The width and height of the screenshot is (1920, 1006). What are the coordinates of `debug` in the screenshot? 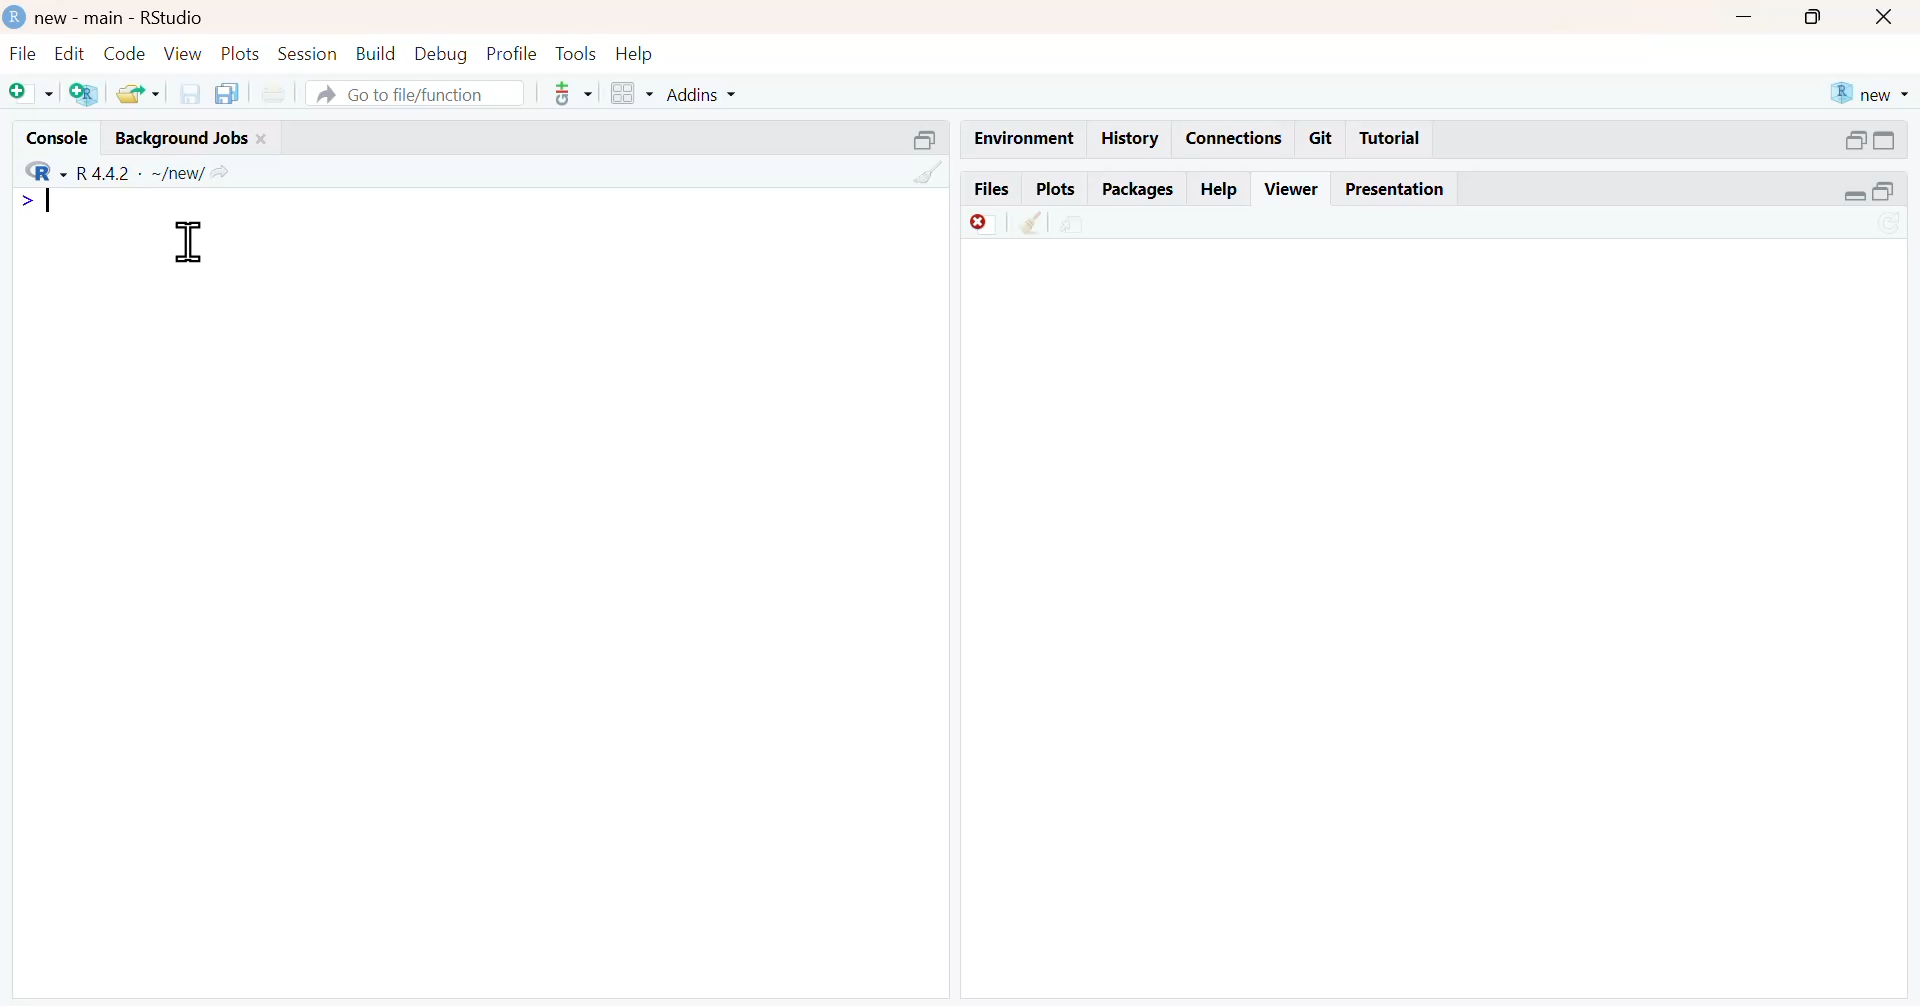 It's located at (441, 54).